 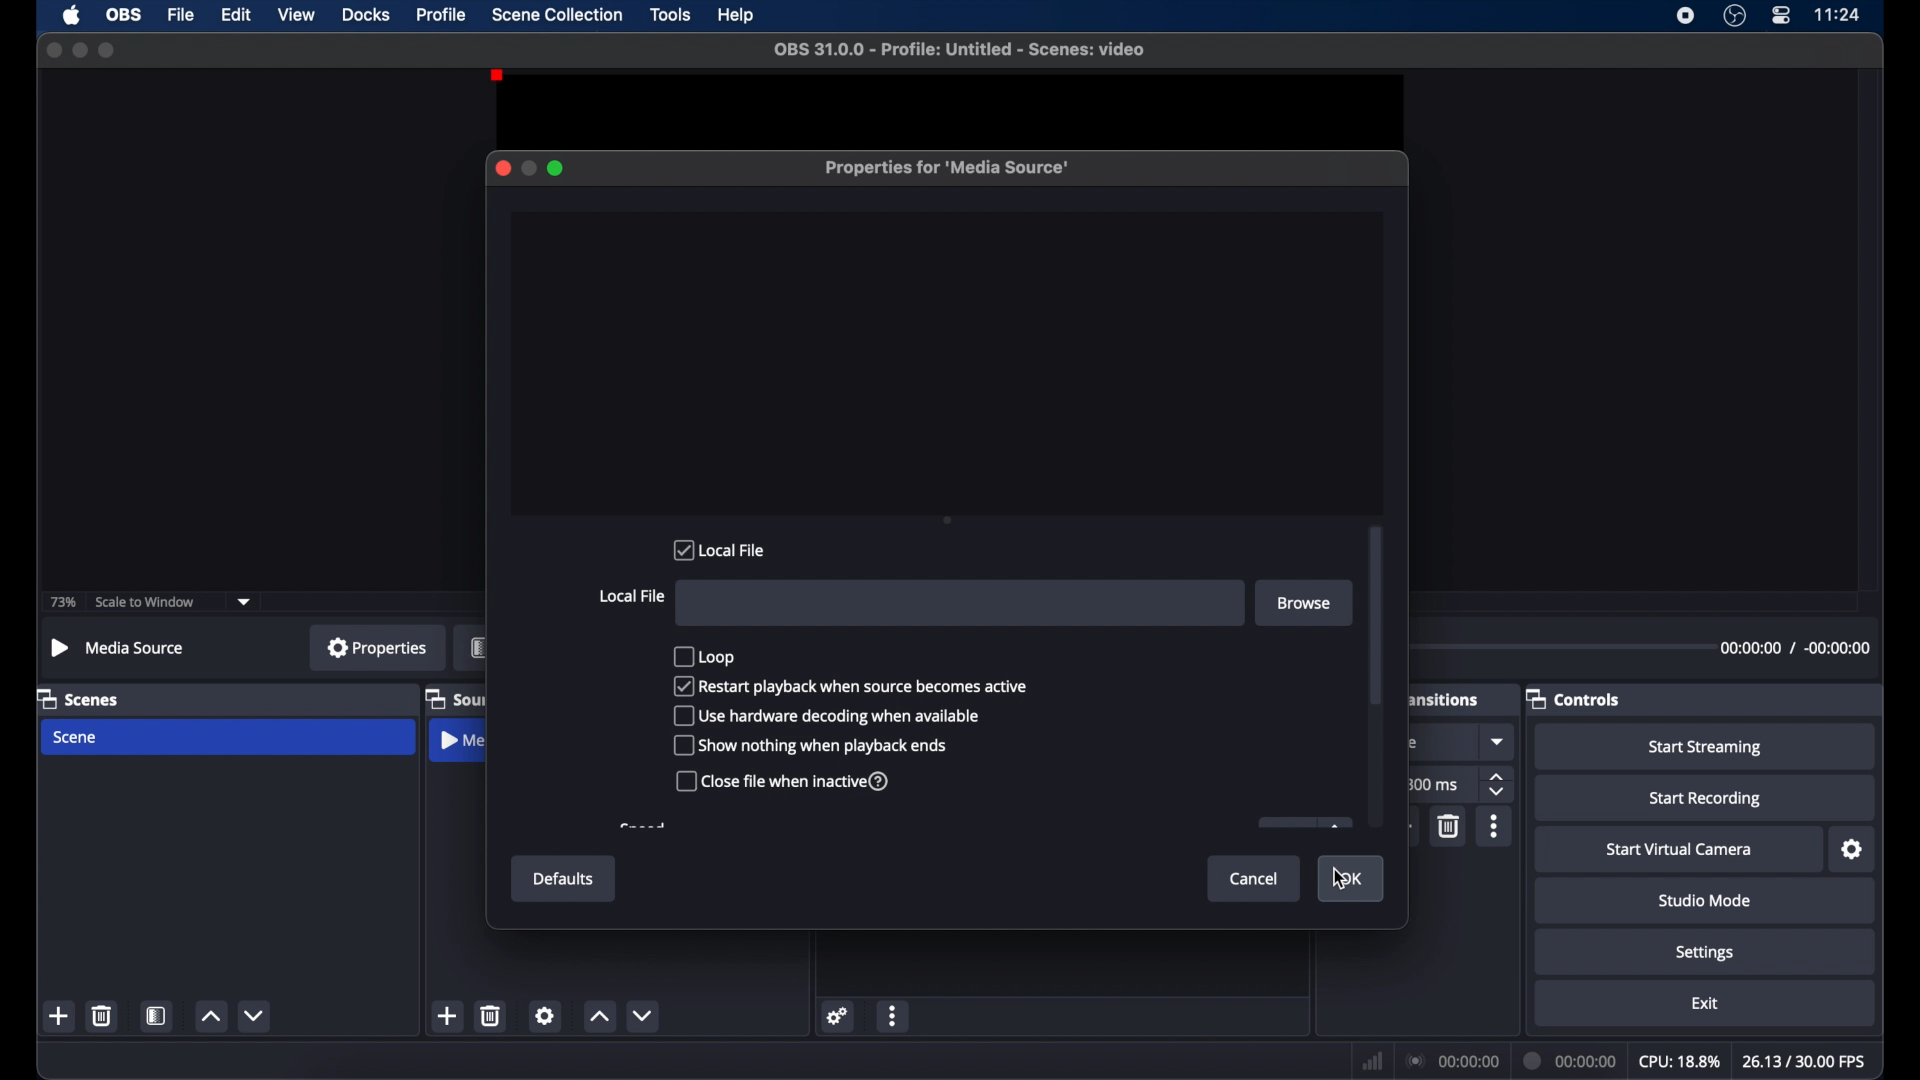 I want to click on delete, so click(x=491, y=1015).